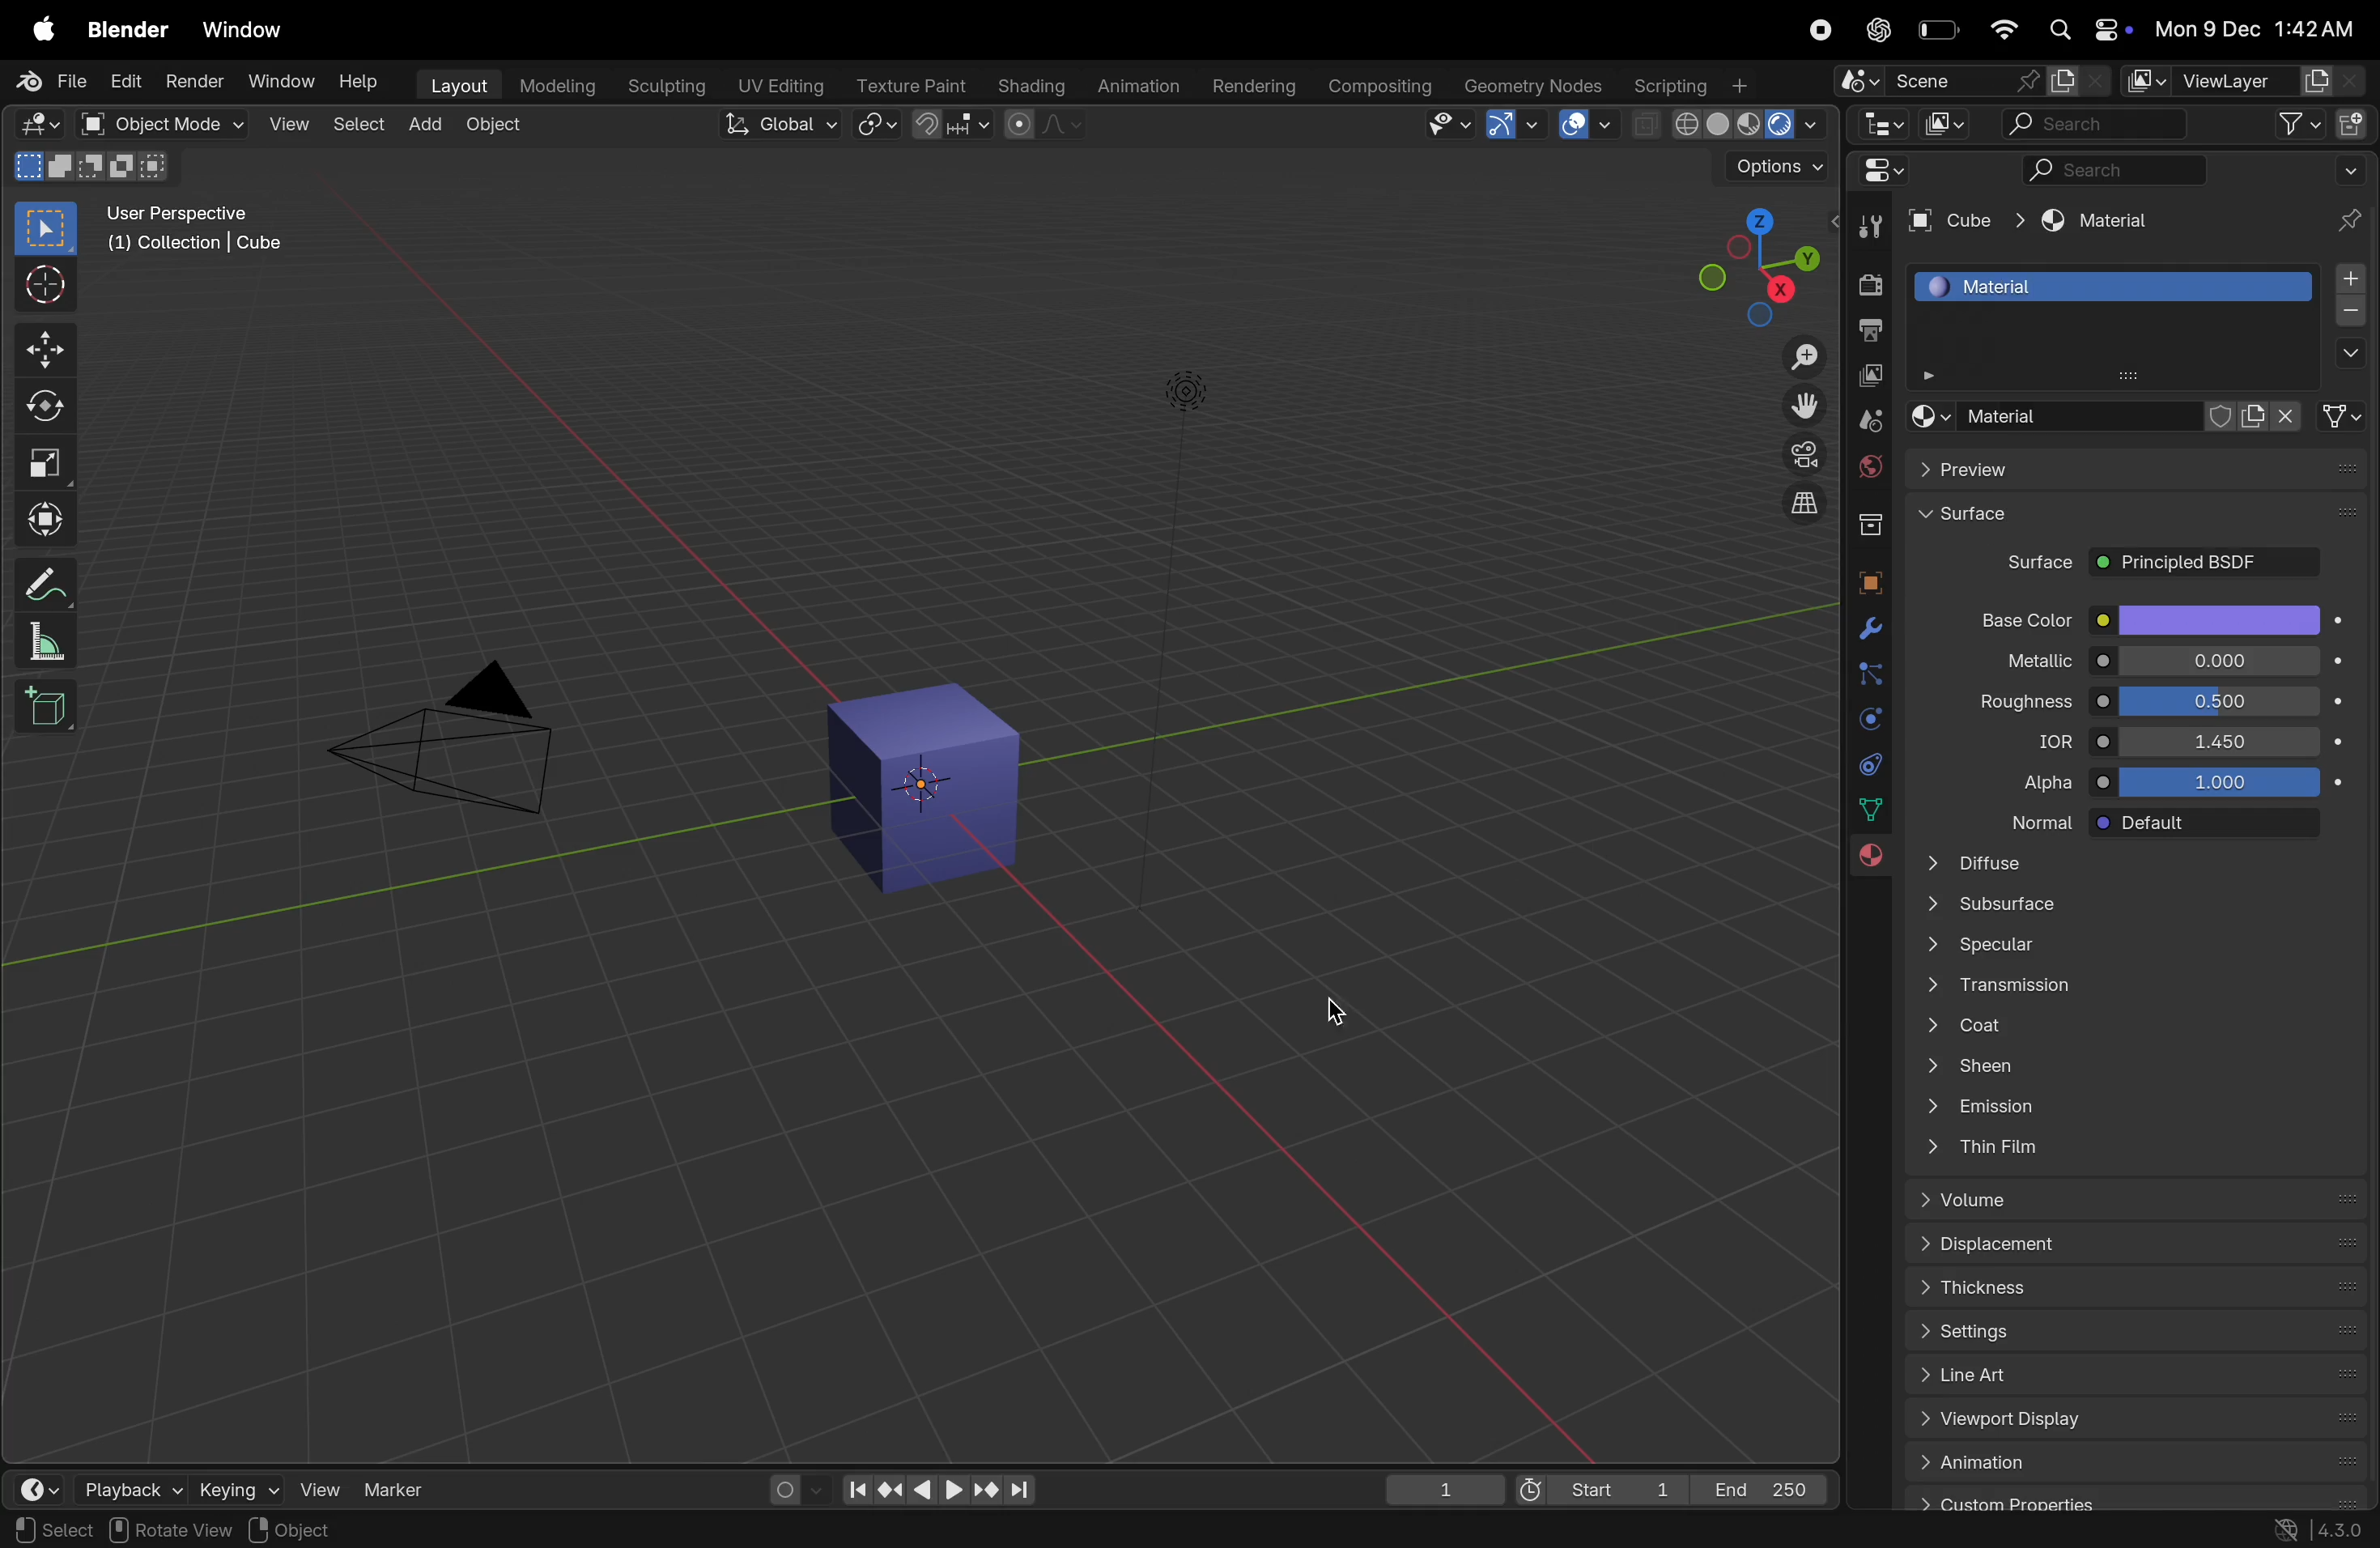 This screenshot has width=2380, height=1548. Describe the element at coordinates (2221, 701) in the screenshot. I see `0.500` at that location.